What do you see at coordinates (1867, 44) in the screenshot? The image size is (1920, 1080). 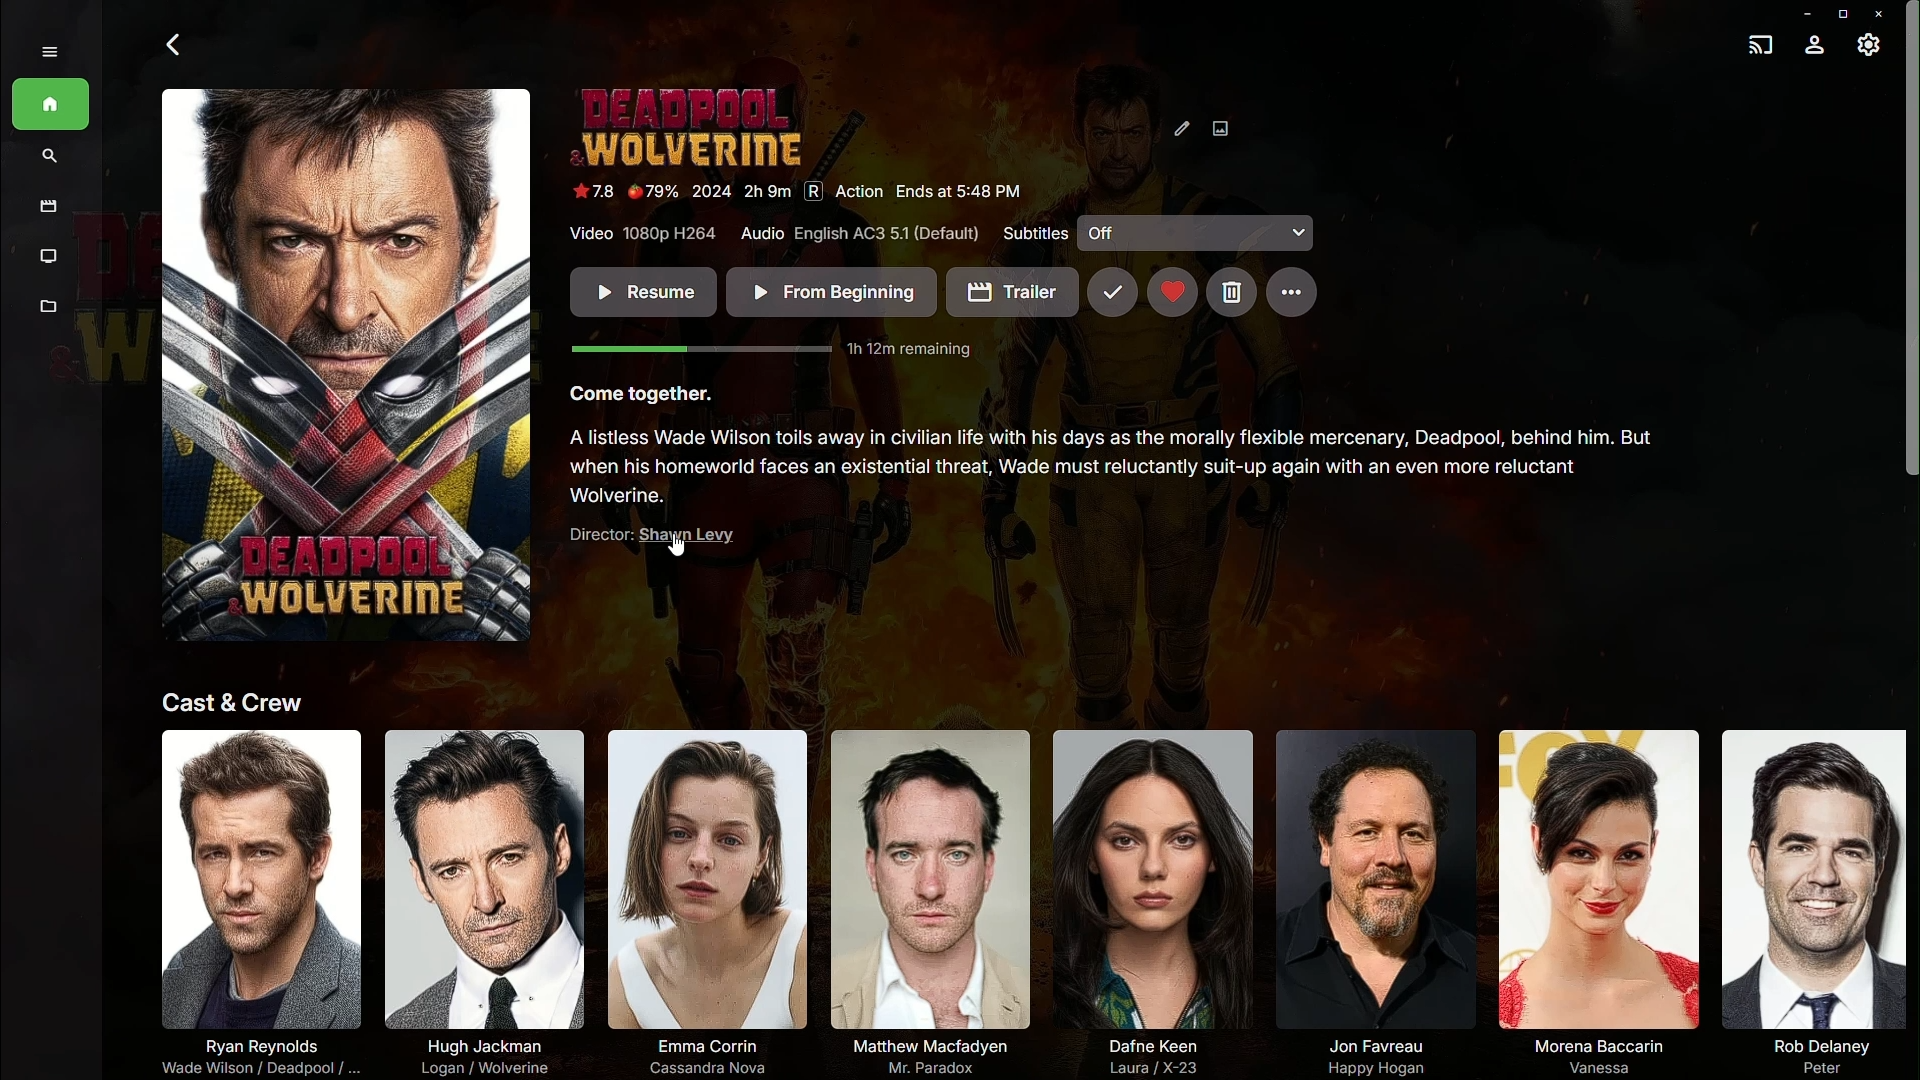 I see `Settings` at bounding box center [1867, 44].